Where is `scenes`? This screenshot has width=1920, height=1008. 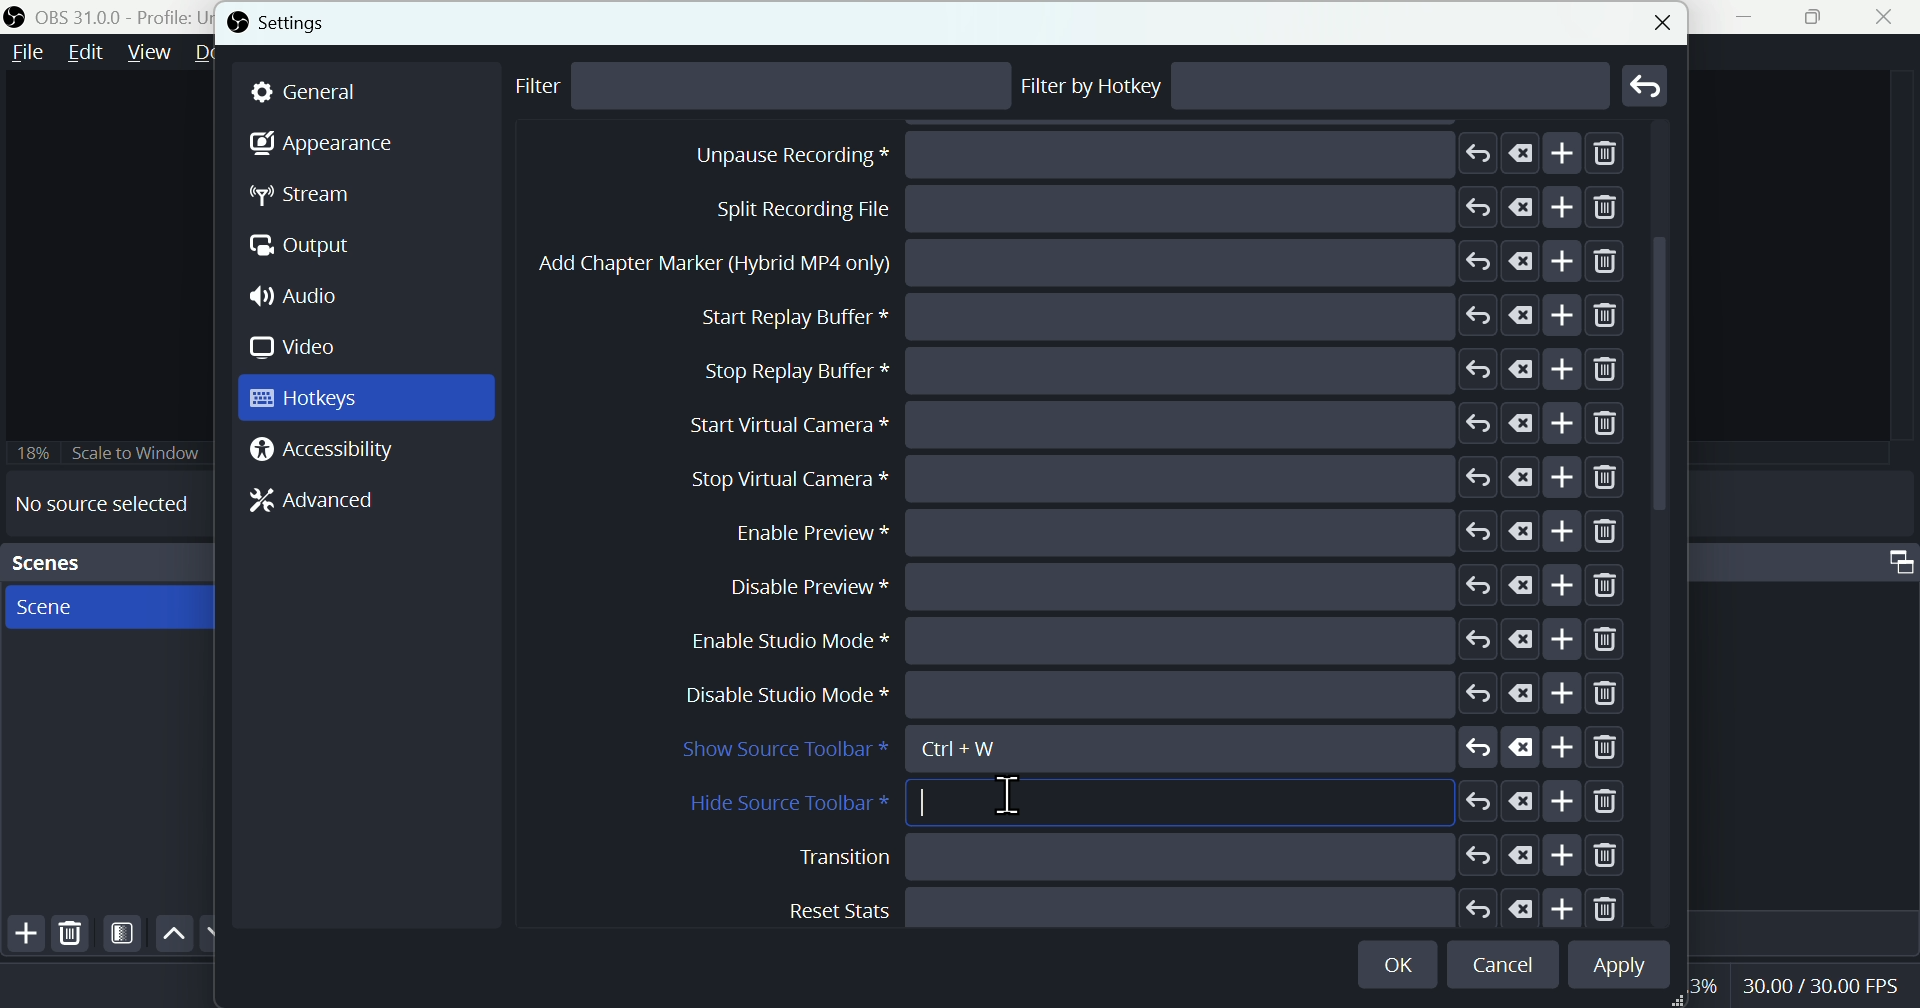
scenes is located at coordinates (106, 606).